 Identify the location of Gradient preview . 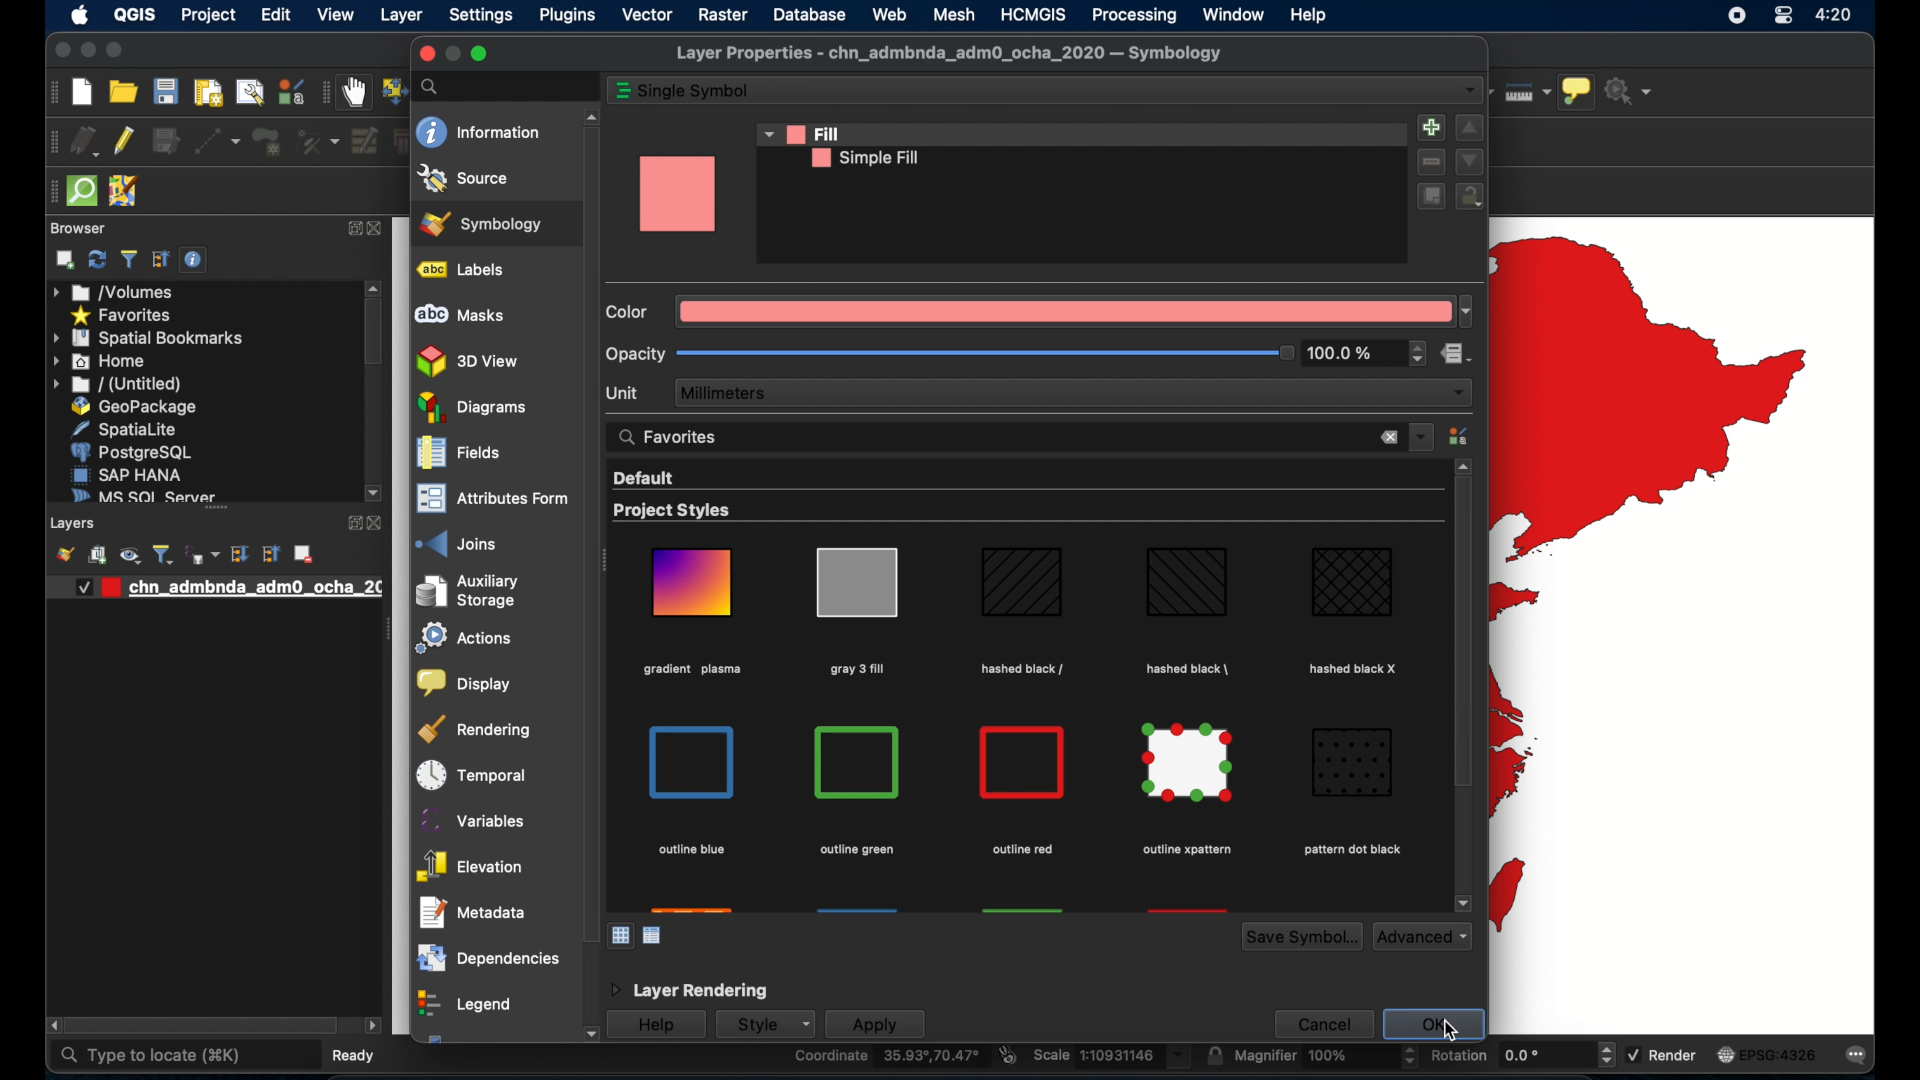
(1190, 764).